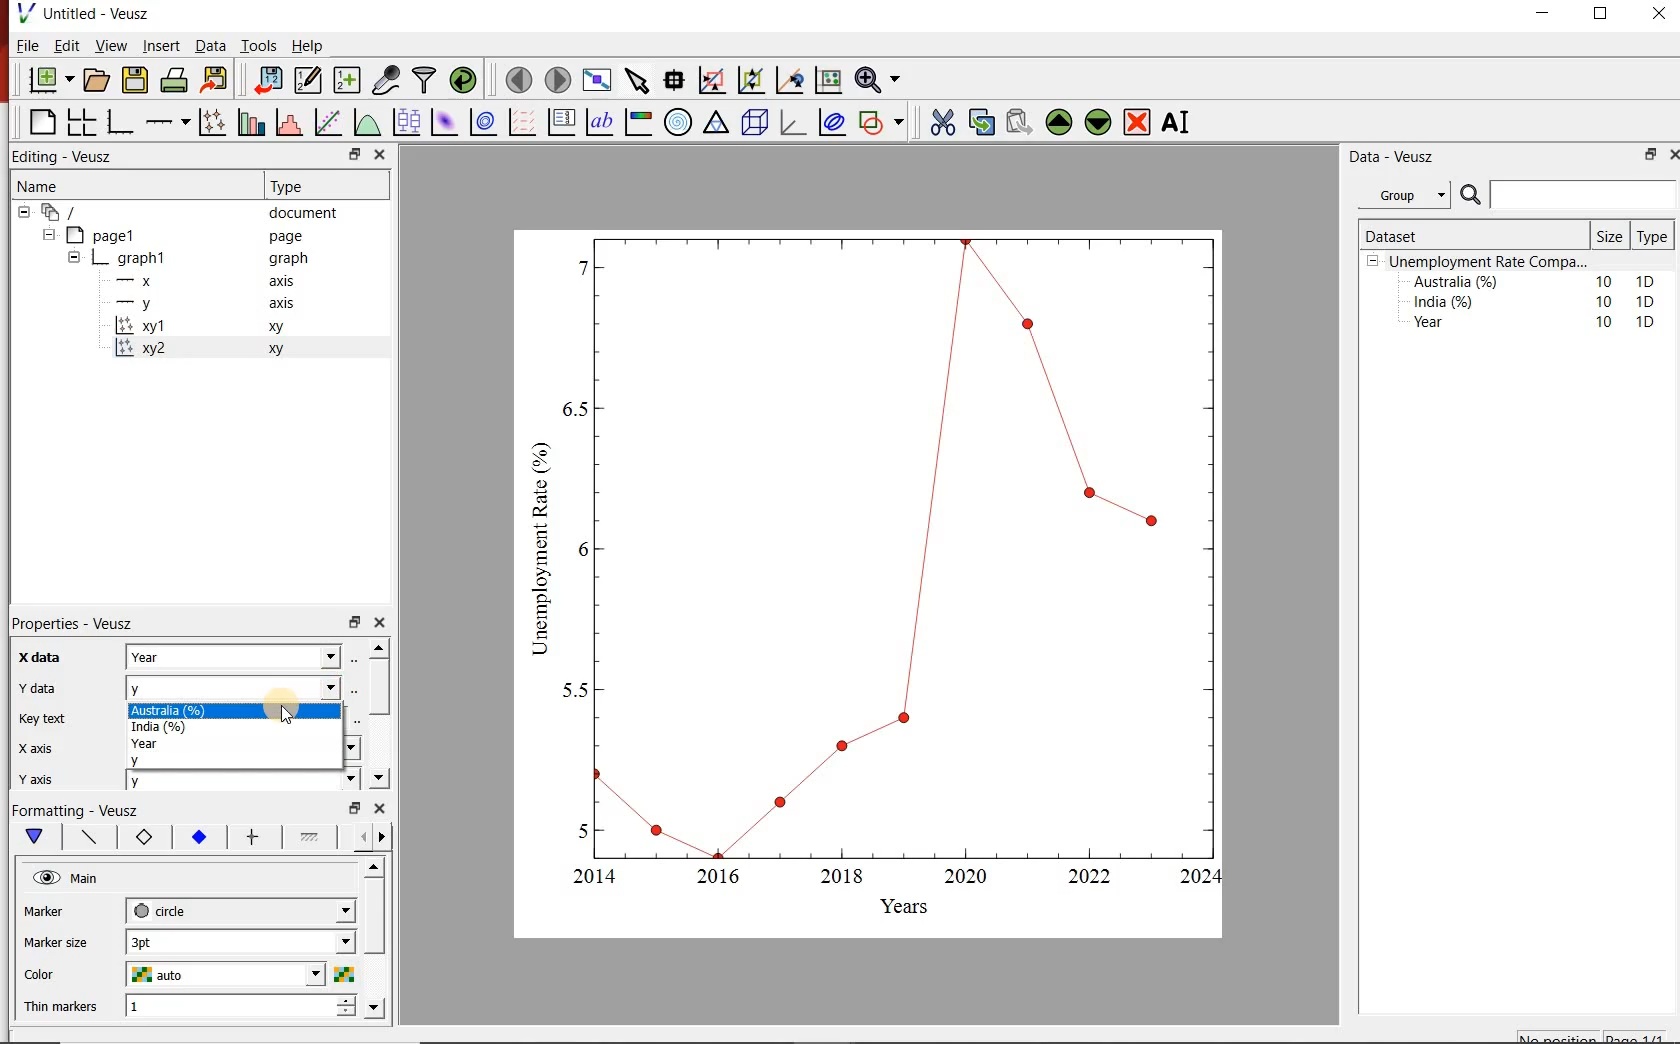 The image size is (1680, 1044). What do you see at coordinates (1536, 301) in the screenshot?
I see `India (%) 10 1D` at bounding box center [1536, 301].